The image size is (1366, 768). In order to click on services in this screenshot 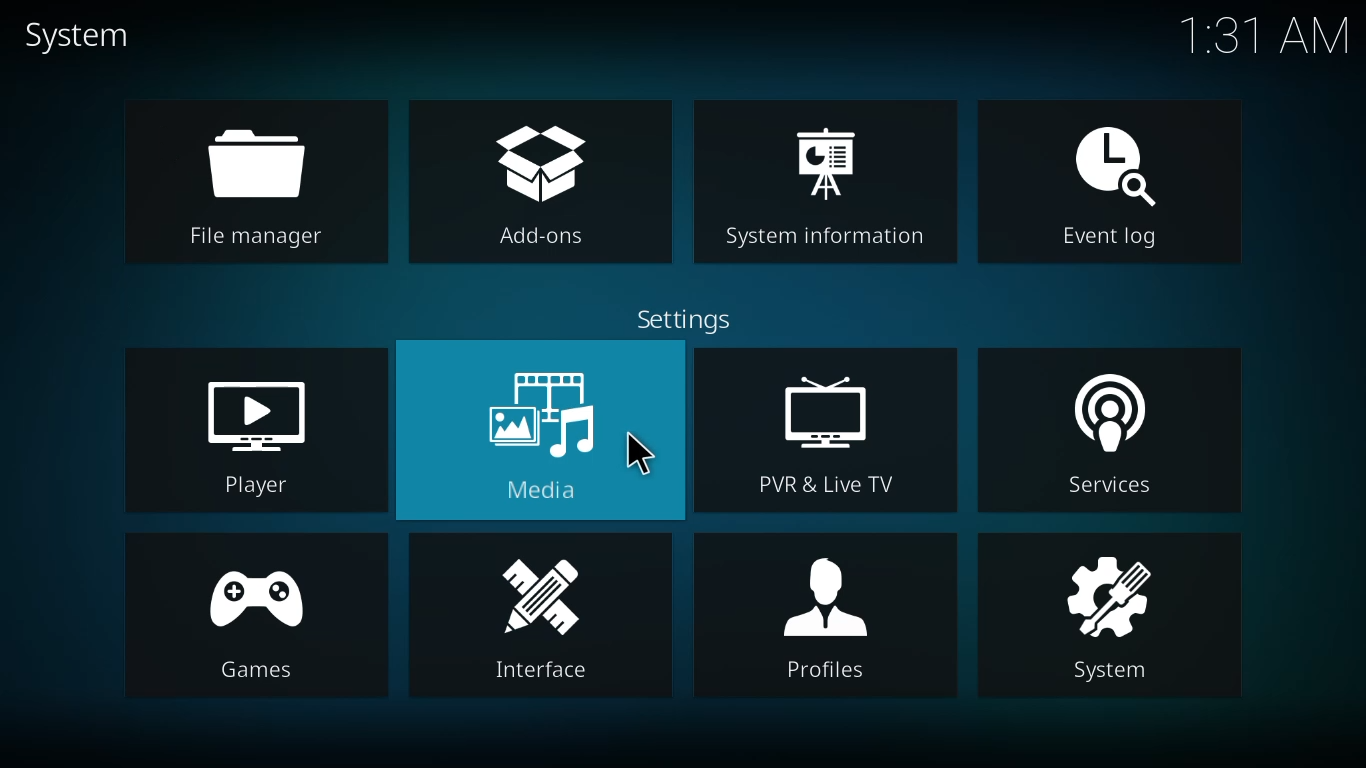, I will do `click(1112, 437)`.